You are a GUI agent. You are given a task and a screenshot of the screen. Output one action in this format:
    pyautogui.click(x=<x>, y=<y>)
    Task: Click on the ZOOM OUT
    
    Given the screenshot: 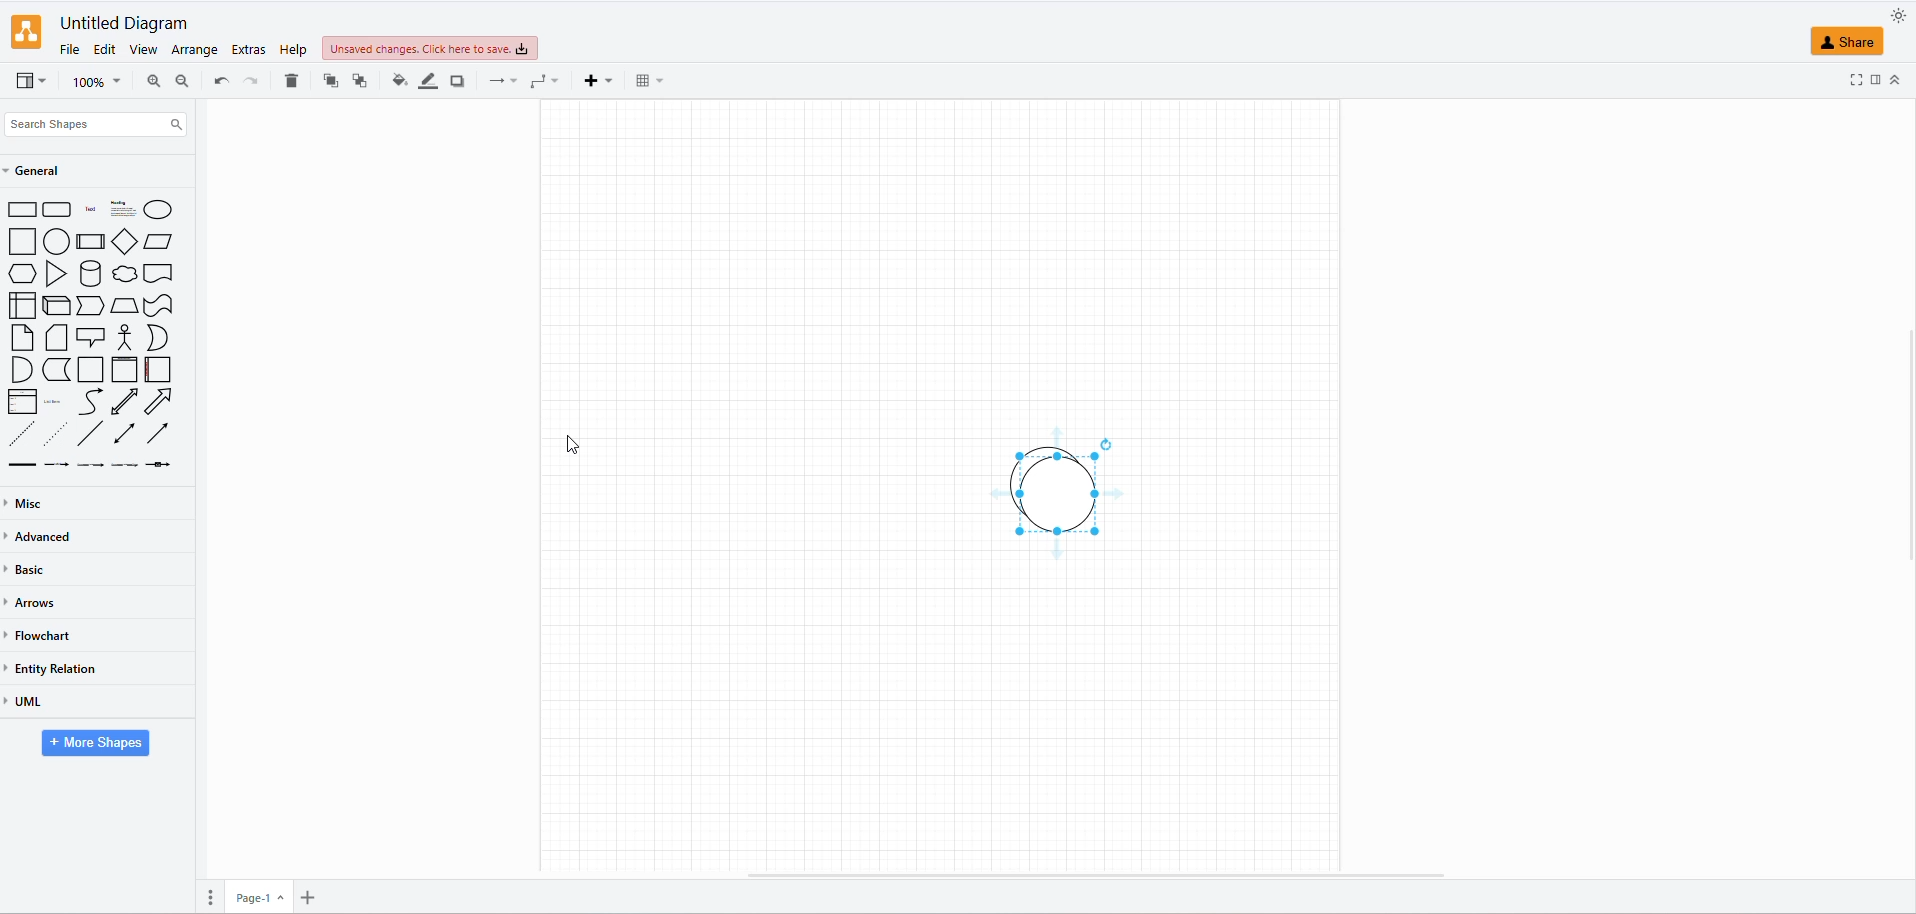 What is the action you would take?
    pyautogui.click(x=181, y=79)
    